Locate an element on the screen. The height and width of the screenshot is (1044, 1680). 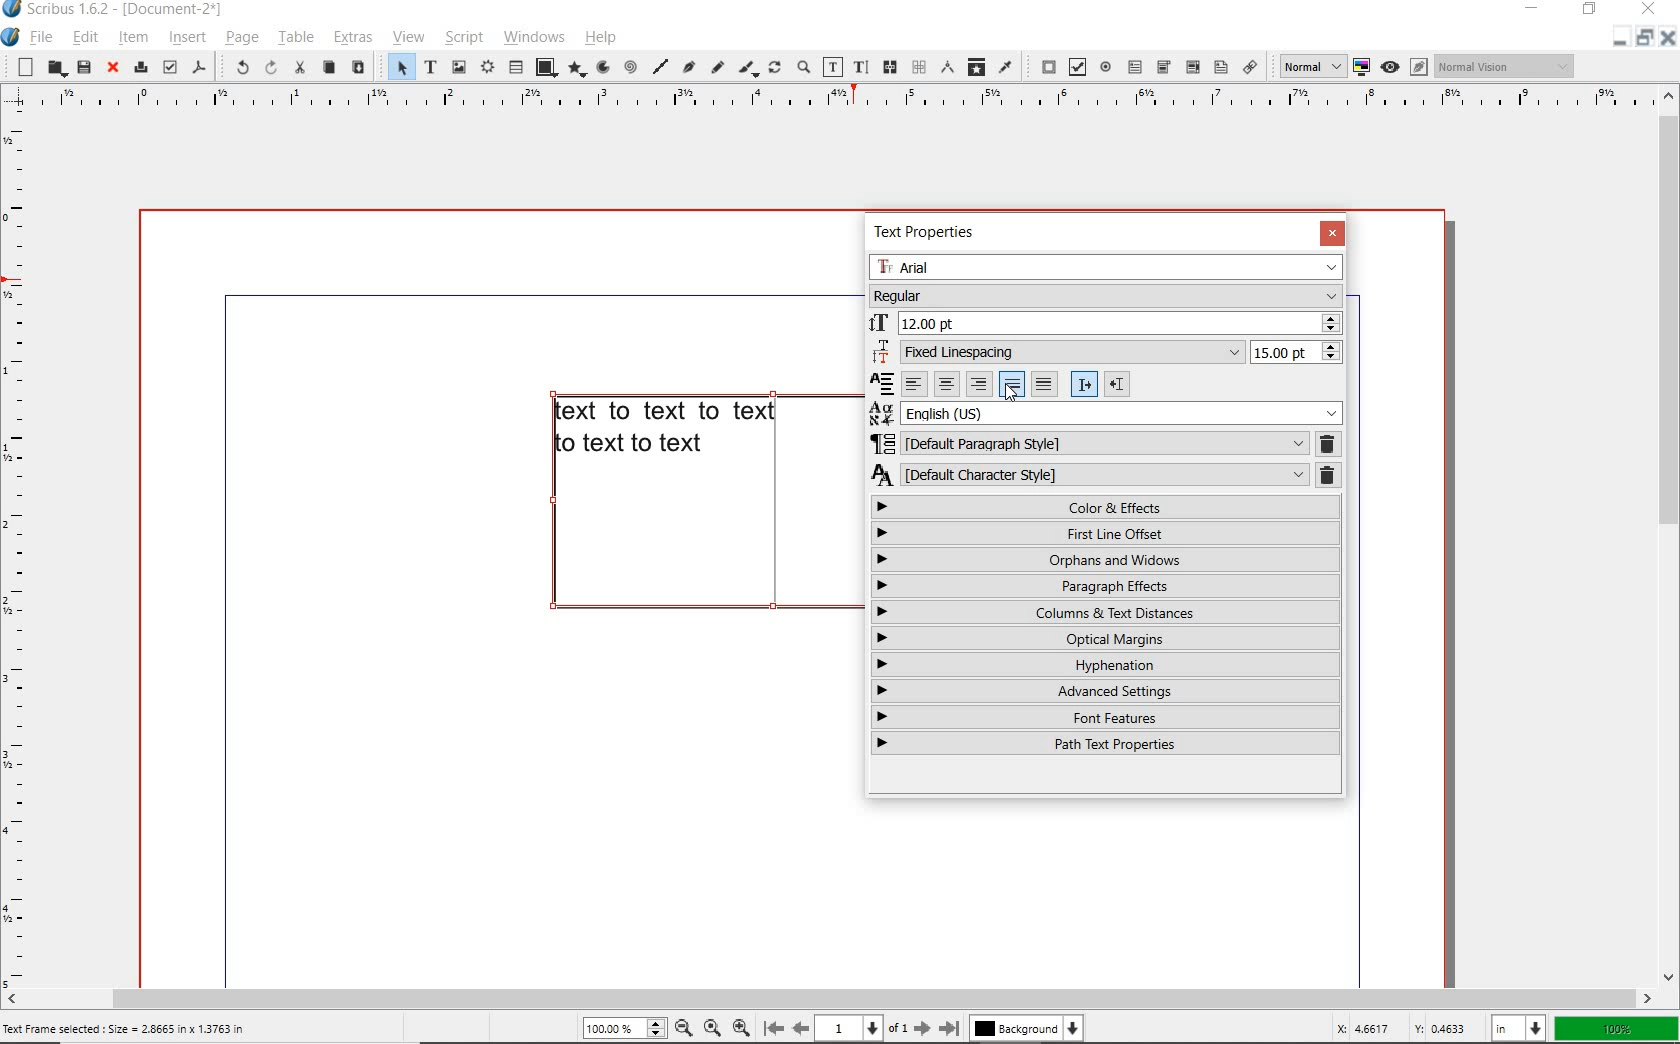
coordinates is located at coordinates (1400, 1029).